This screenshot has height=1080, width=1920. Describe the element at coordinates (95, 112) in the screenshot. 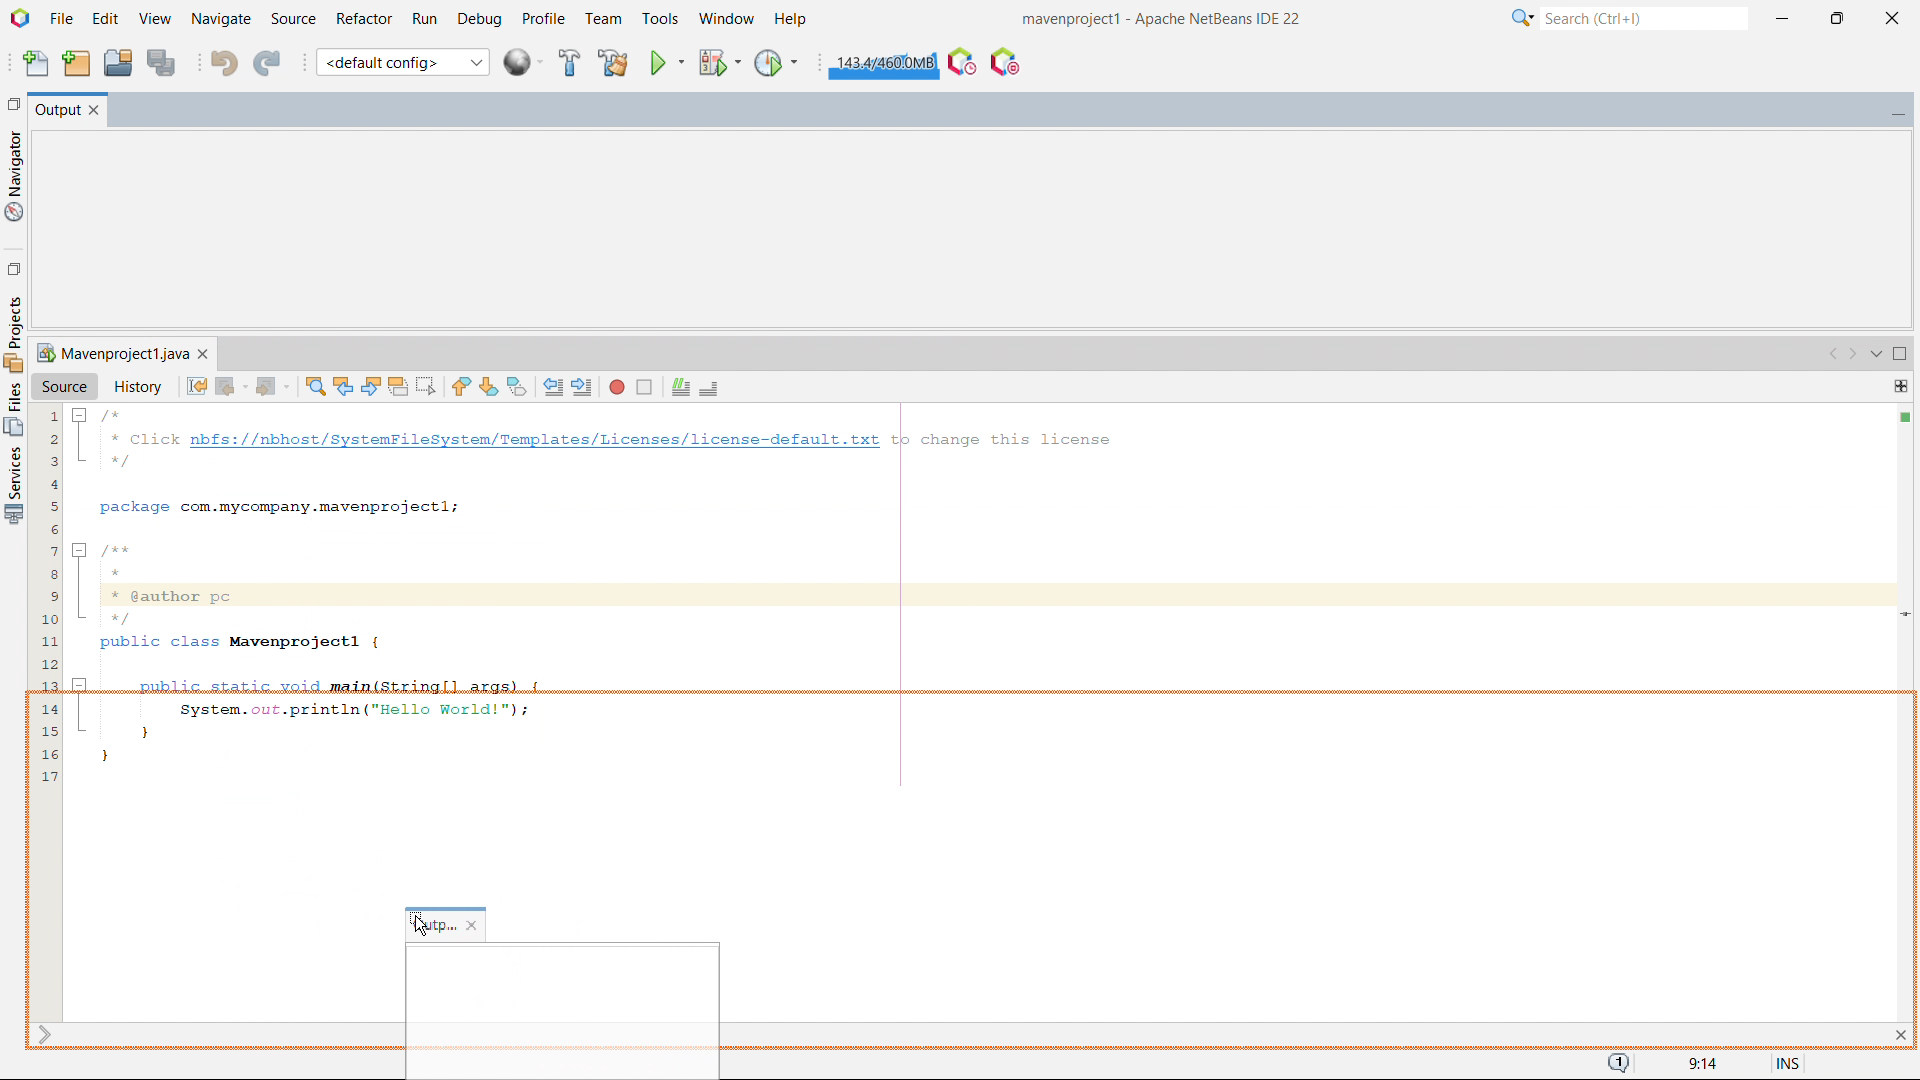

I see `close output window` at that location.